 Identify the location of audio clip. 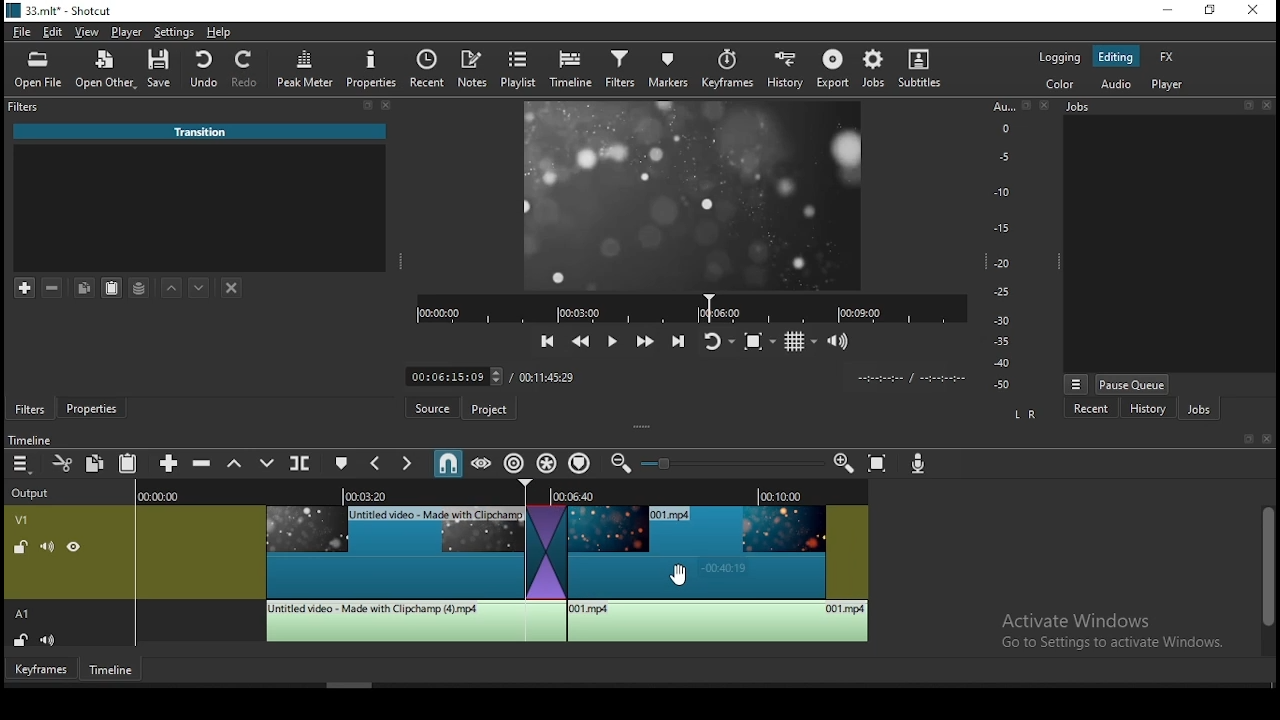
(719, 622).